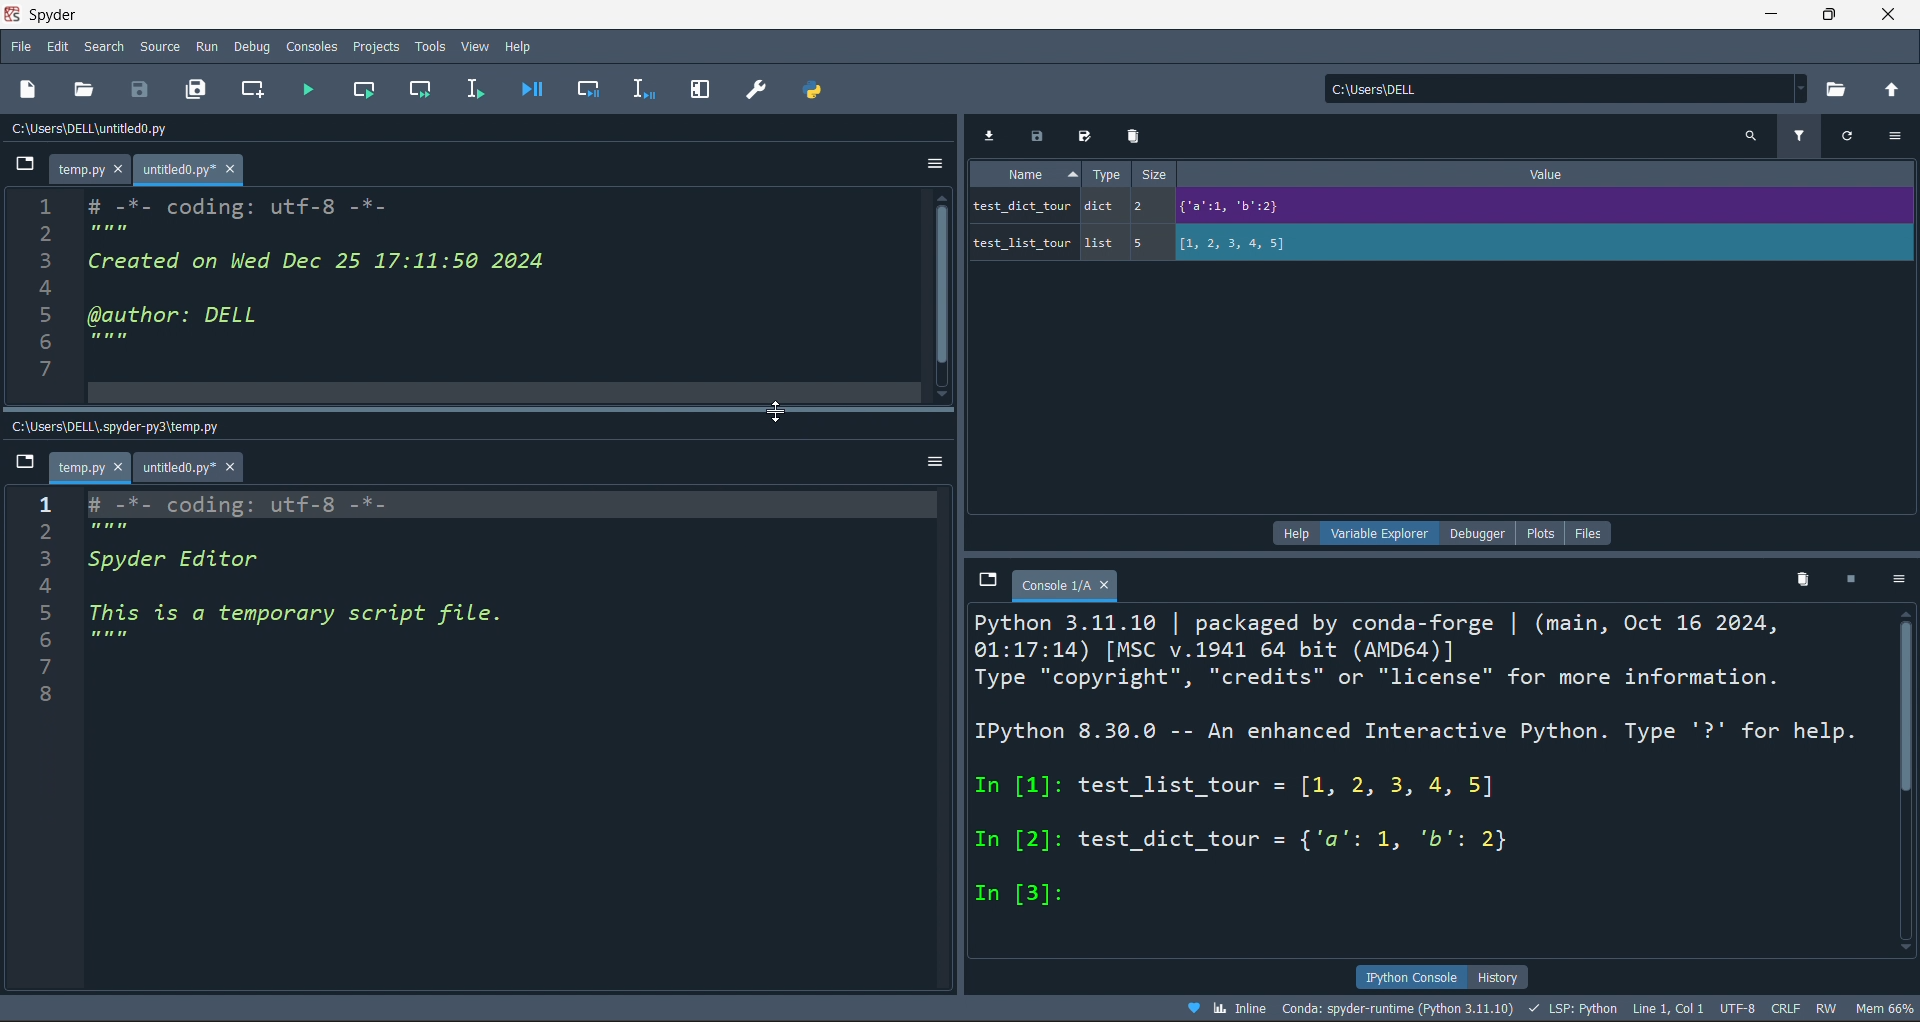  What do you see at coordinates (143, 88) in the screenshot?
I see `SAVE` at bounding box center [143, 88].